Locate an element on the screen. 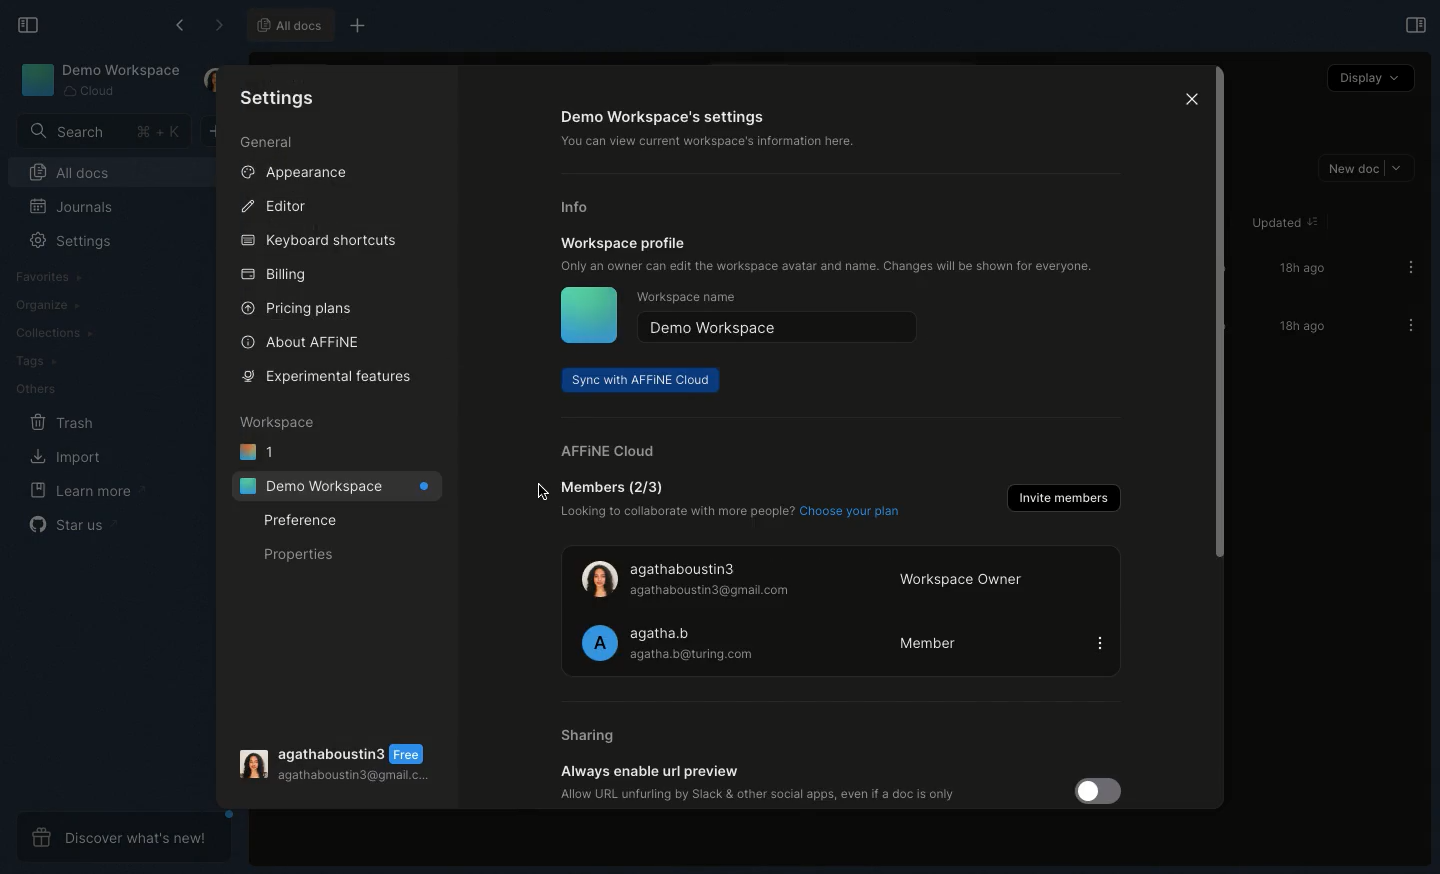  Collections is located at coordinates (50, 331).